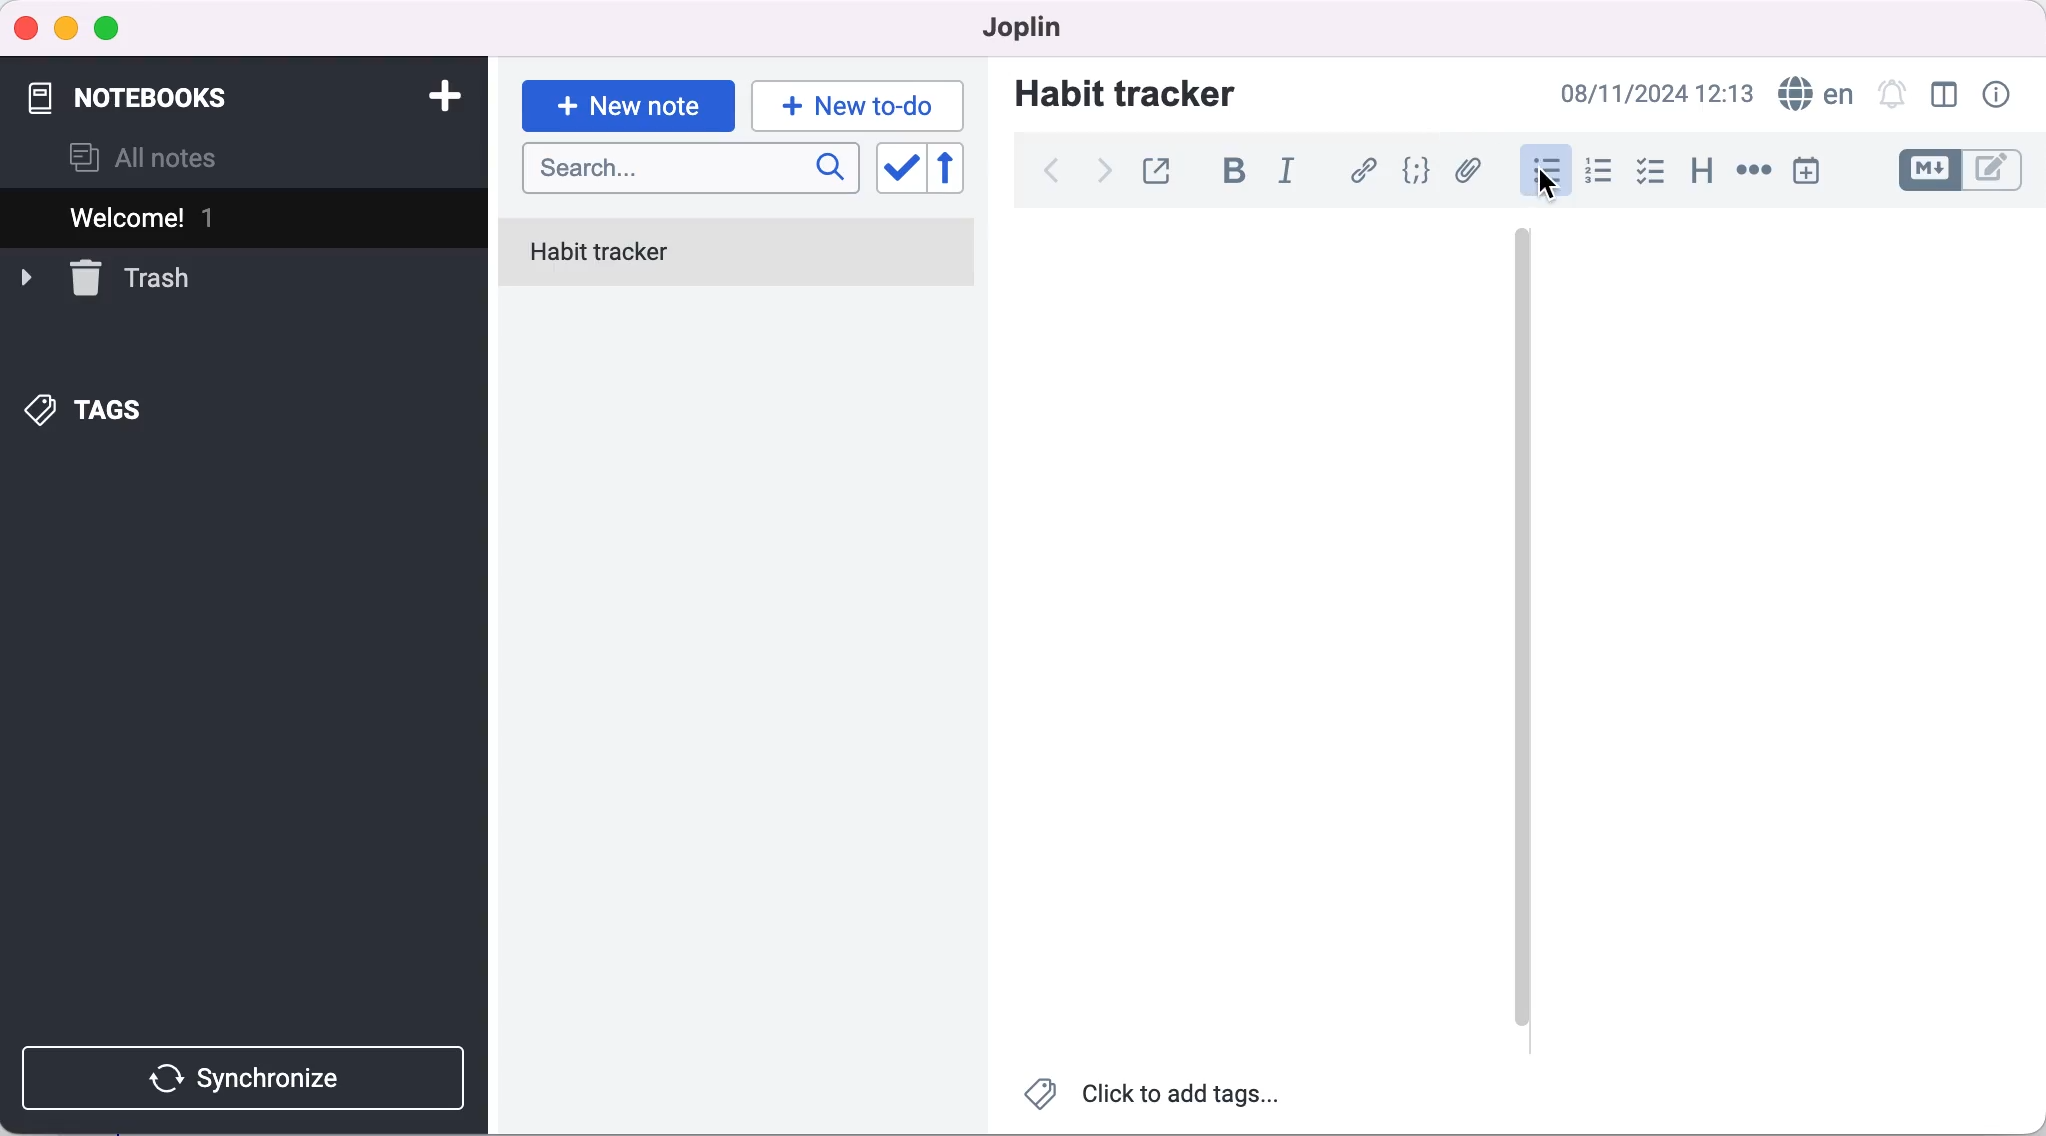  What do you see at coordinates (111, 30) in the screenshot?
I see `maximize` at bounding box center [111, 30].